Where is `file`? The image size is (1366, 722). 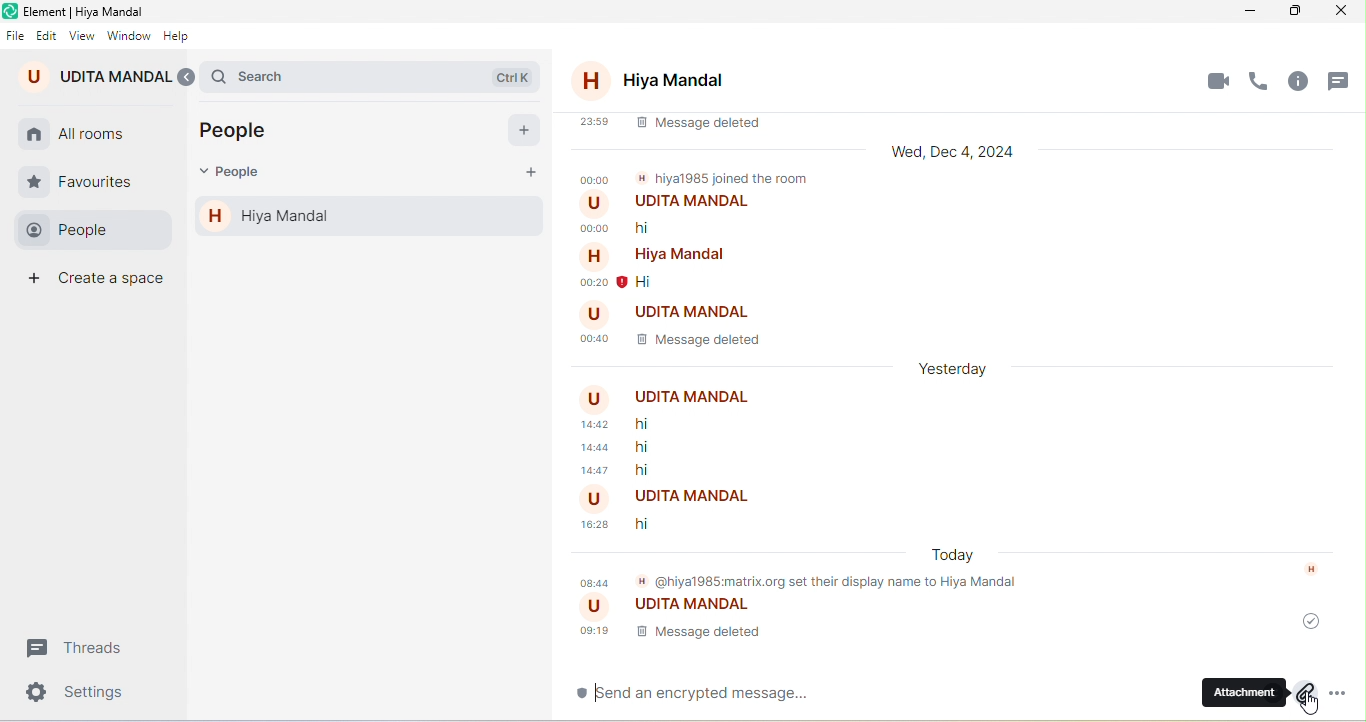
file is located at coordinates (15, 31).